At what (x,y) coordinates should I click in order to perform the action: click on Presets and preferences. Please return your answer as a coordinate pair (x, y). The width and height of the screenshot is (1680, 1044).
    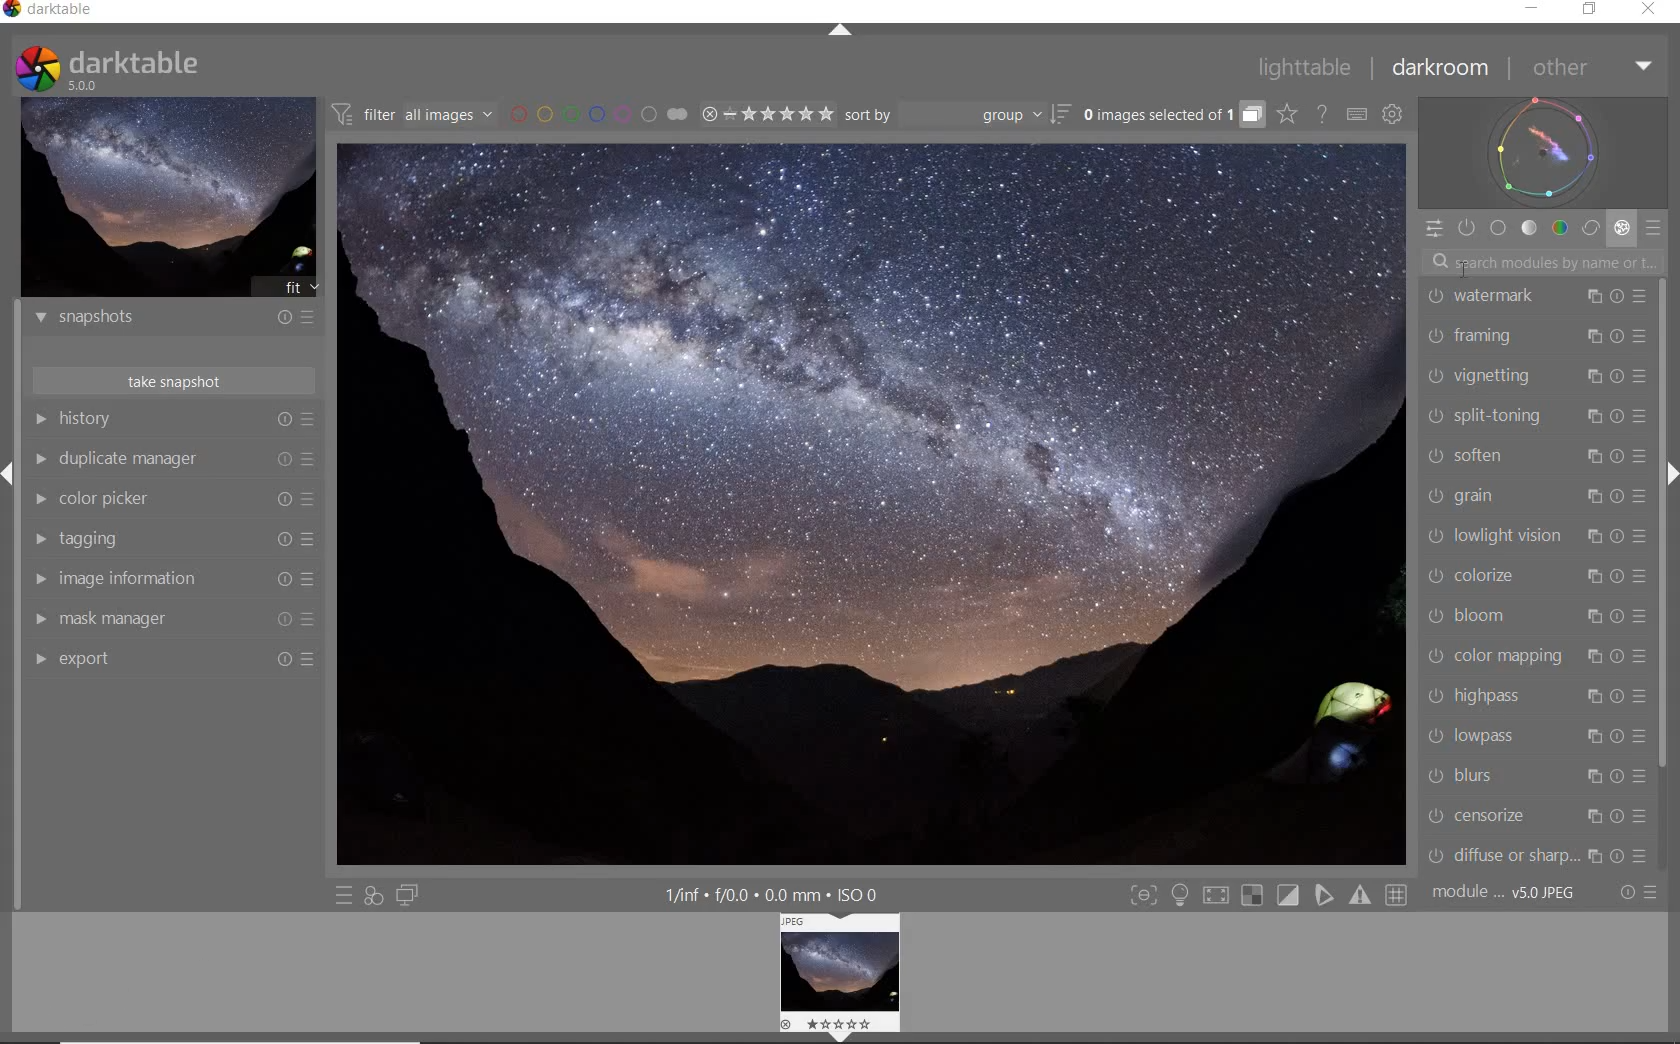
    Looking at the image, I should click on (315, 579).